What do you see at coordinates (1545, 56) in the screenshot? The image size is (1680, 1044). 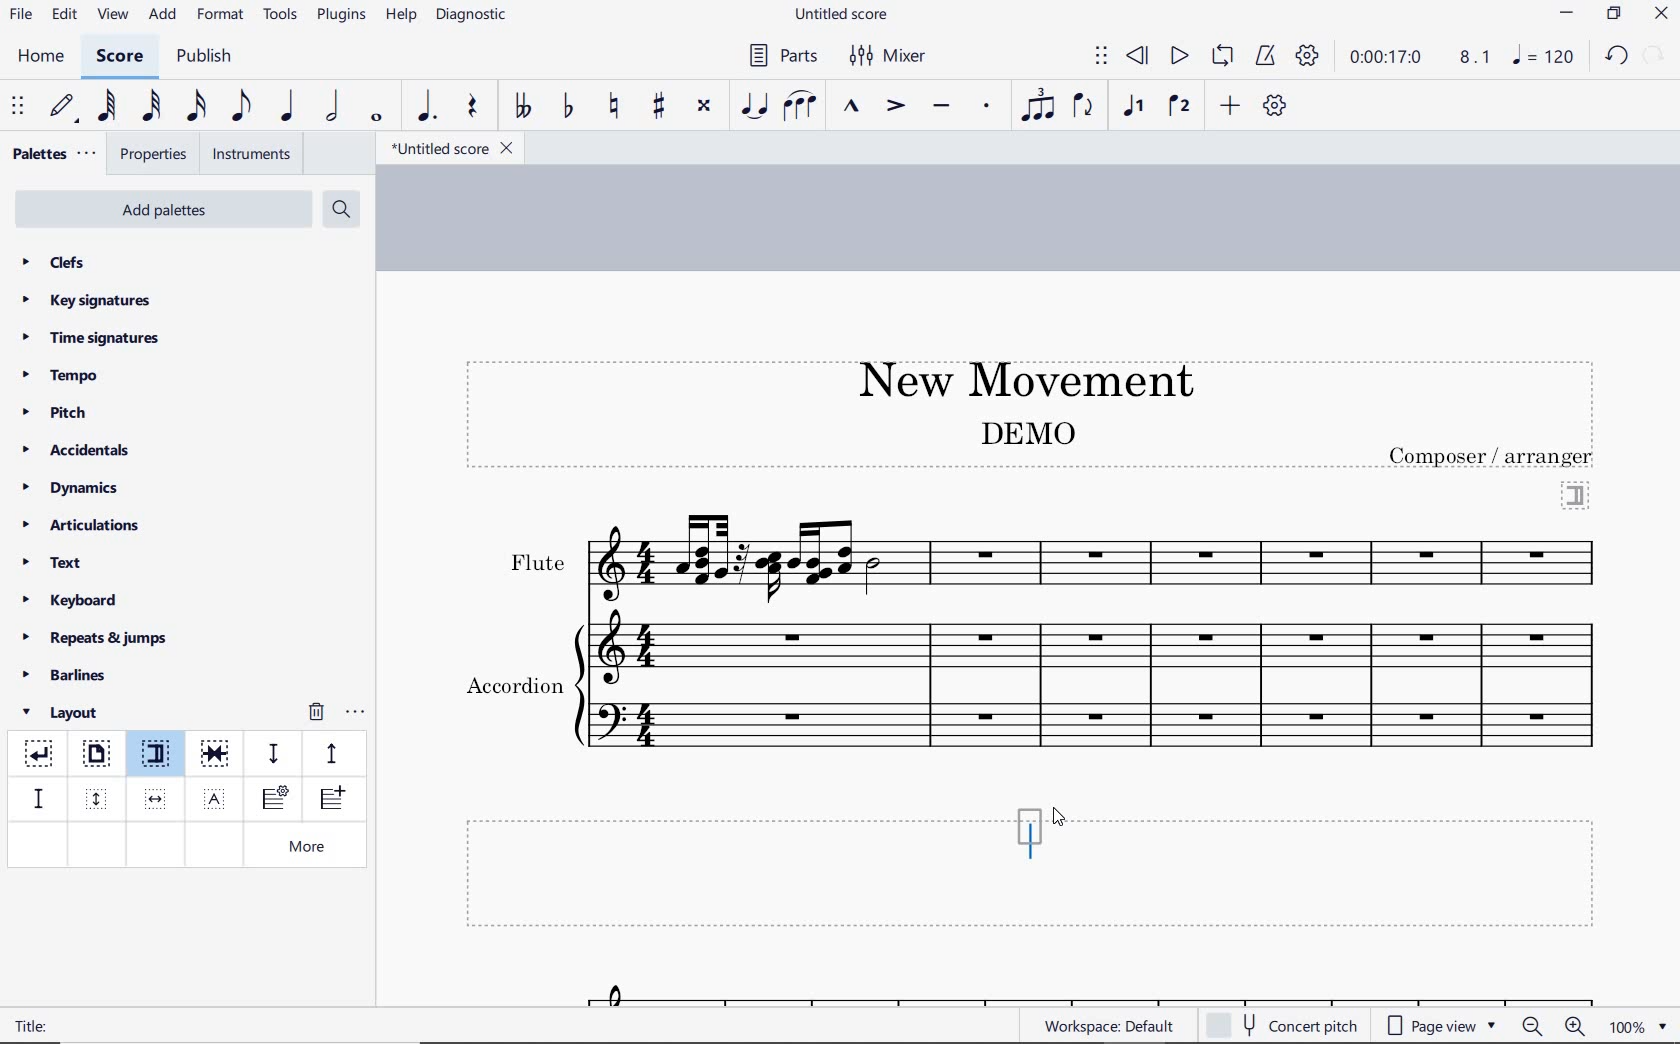 I see `NOTE` at bounding box center [1545, 56].